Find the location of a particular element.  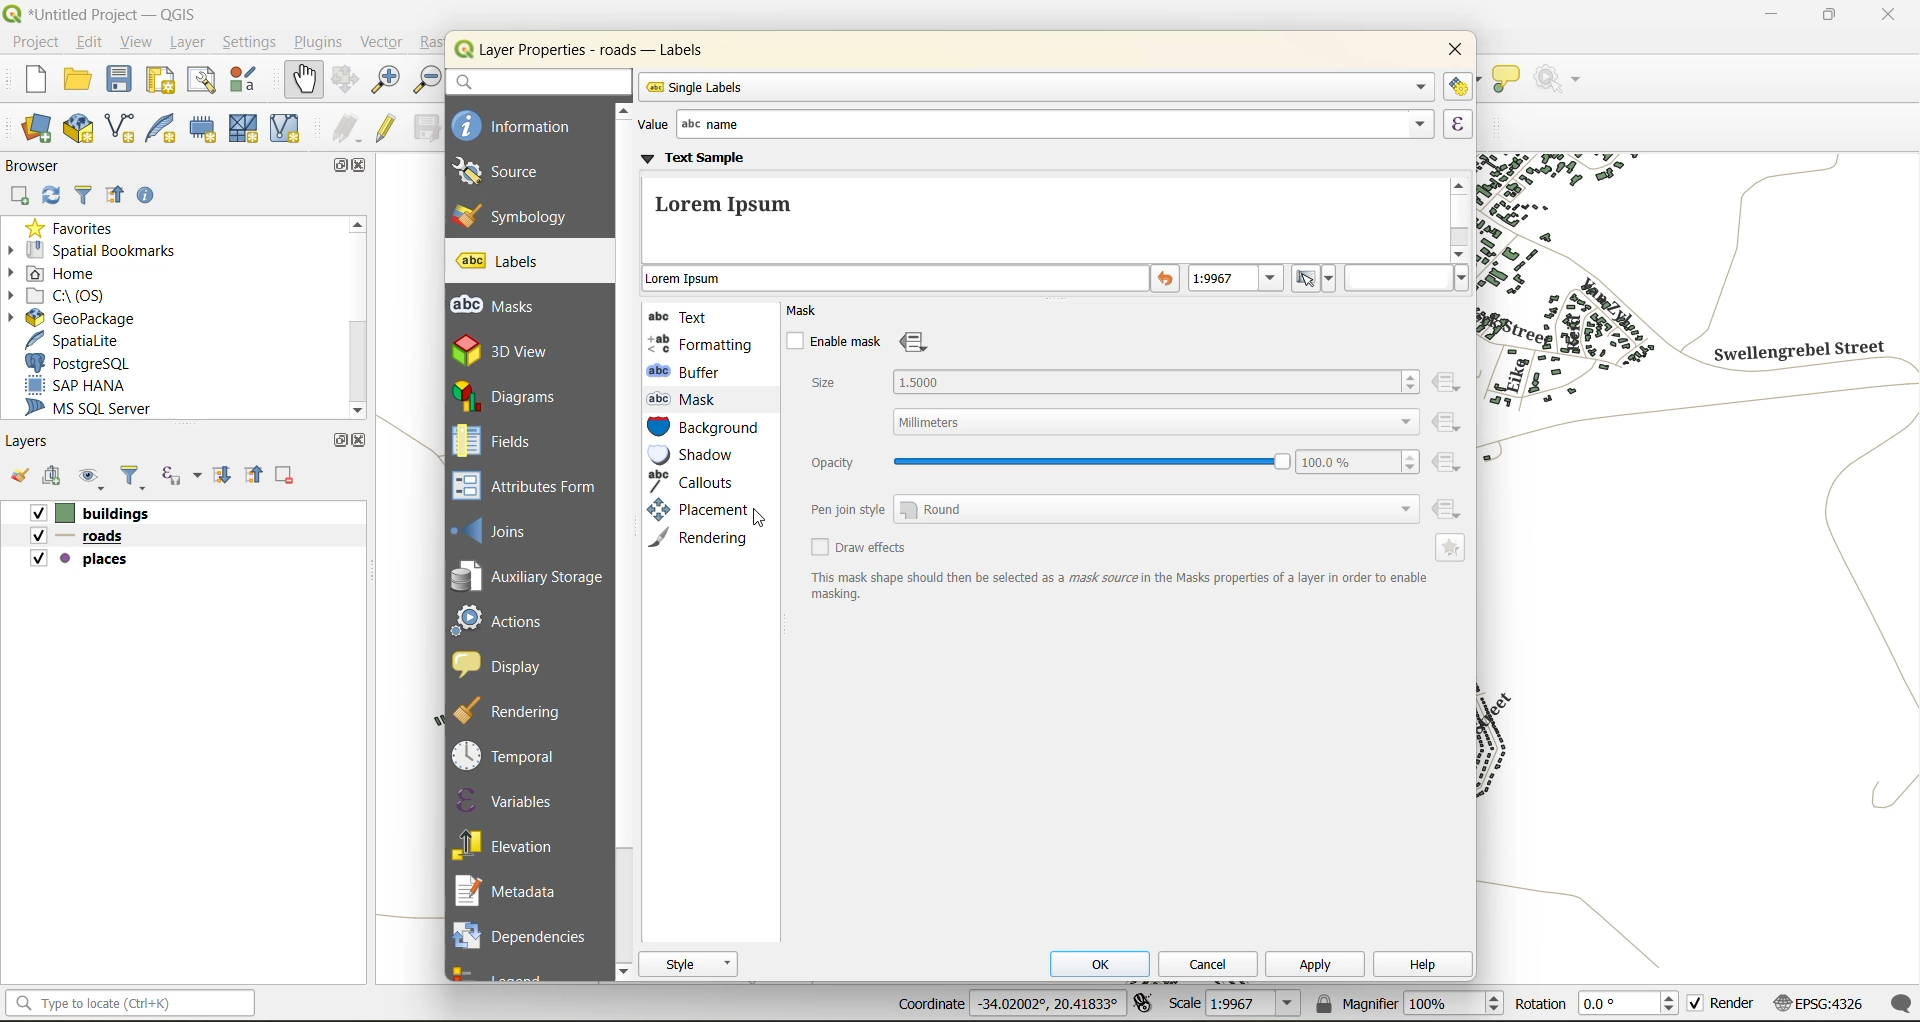

close is located at coordinates (1883, 17).